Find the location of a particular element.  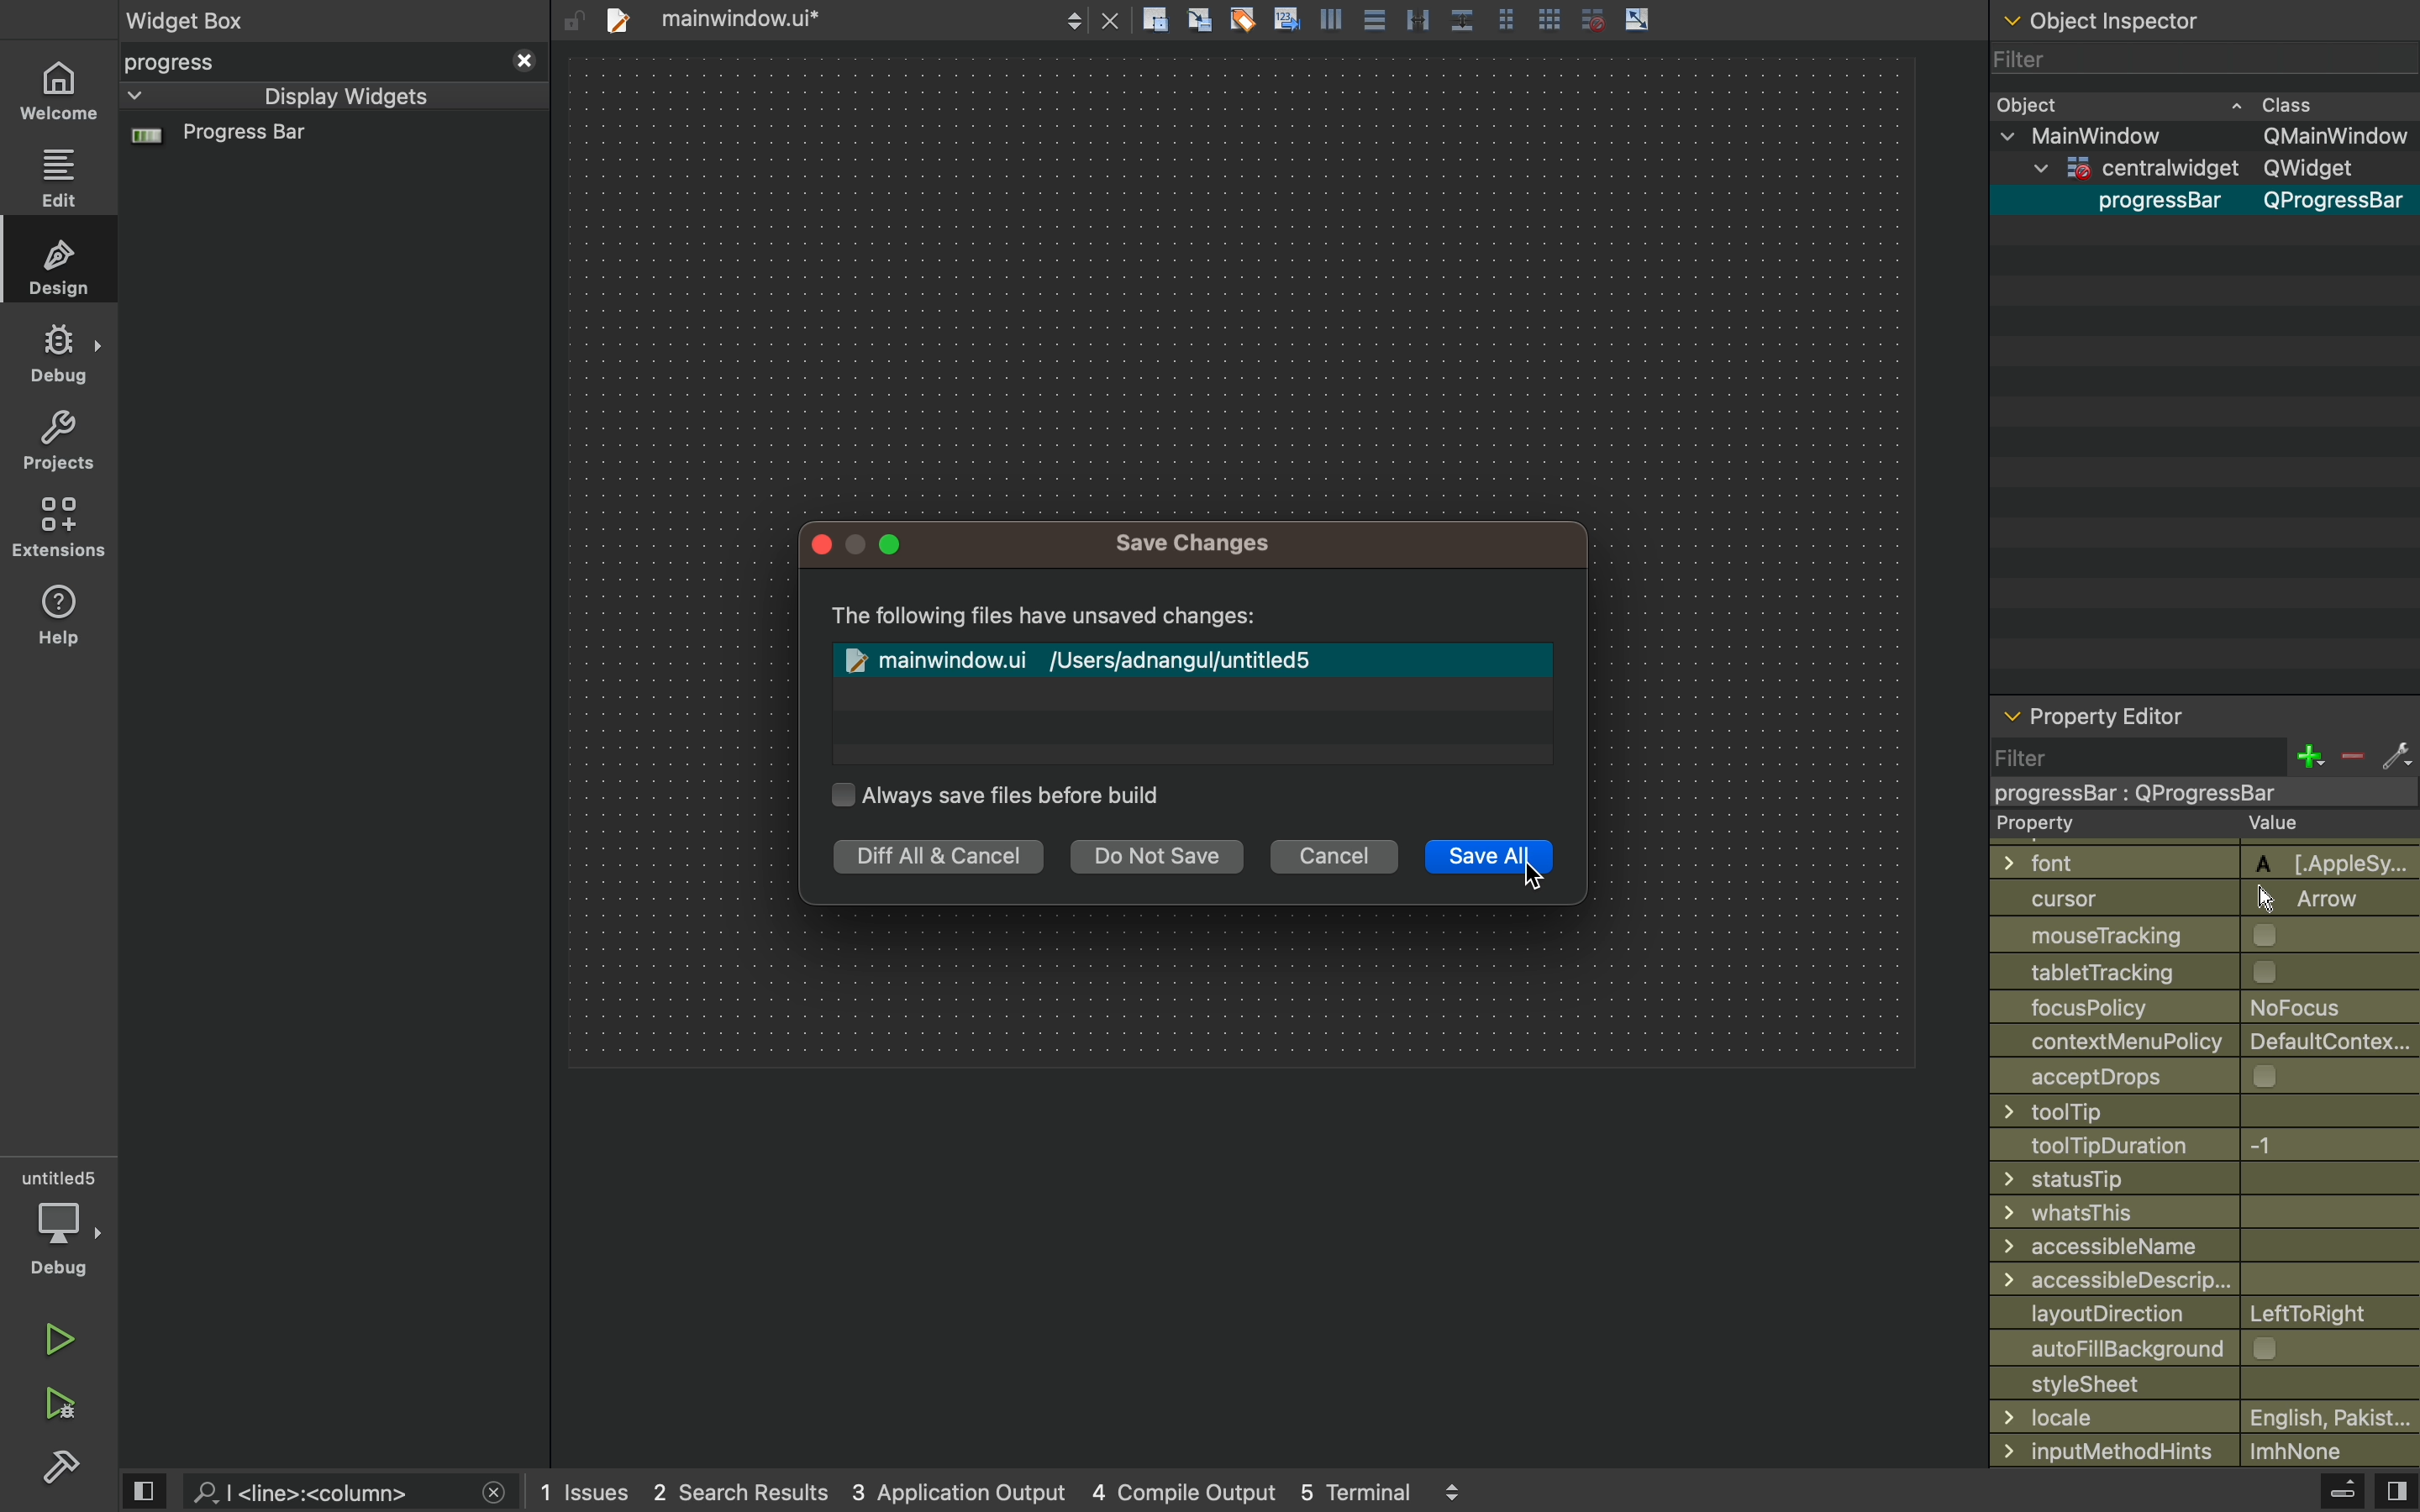

run and build is located at coordinates (58, 1404).